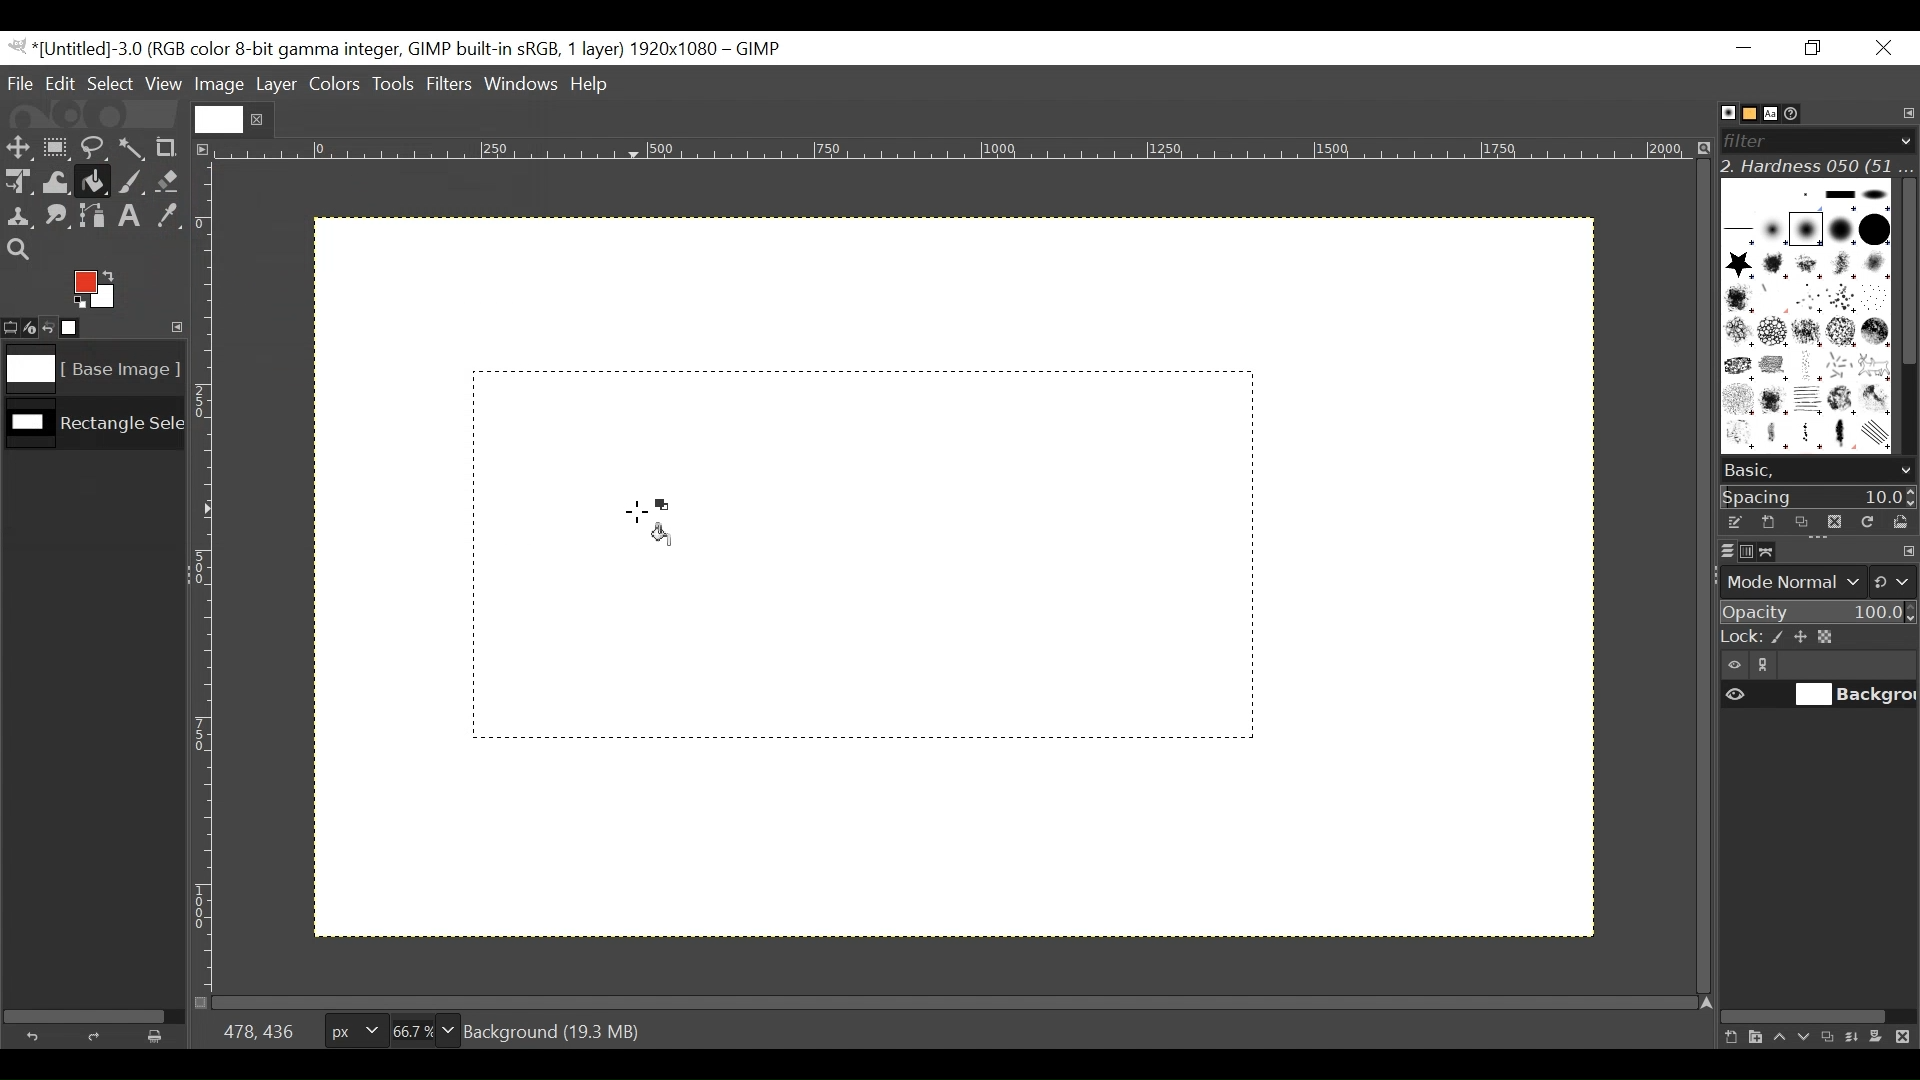 This screenshot has height=1080, width=1920. What do you see at coordinates (19, 217) in the screenshot?
I see `Clone tool` at bounding box center [19, 217].